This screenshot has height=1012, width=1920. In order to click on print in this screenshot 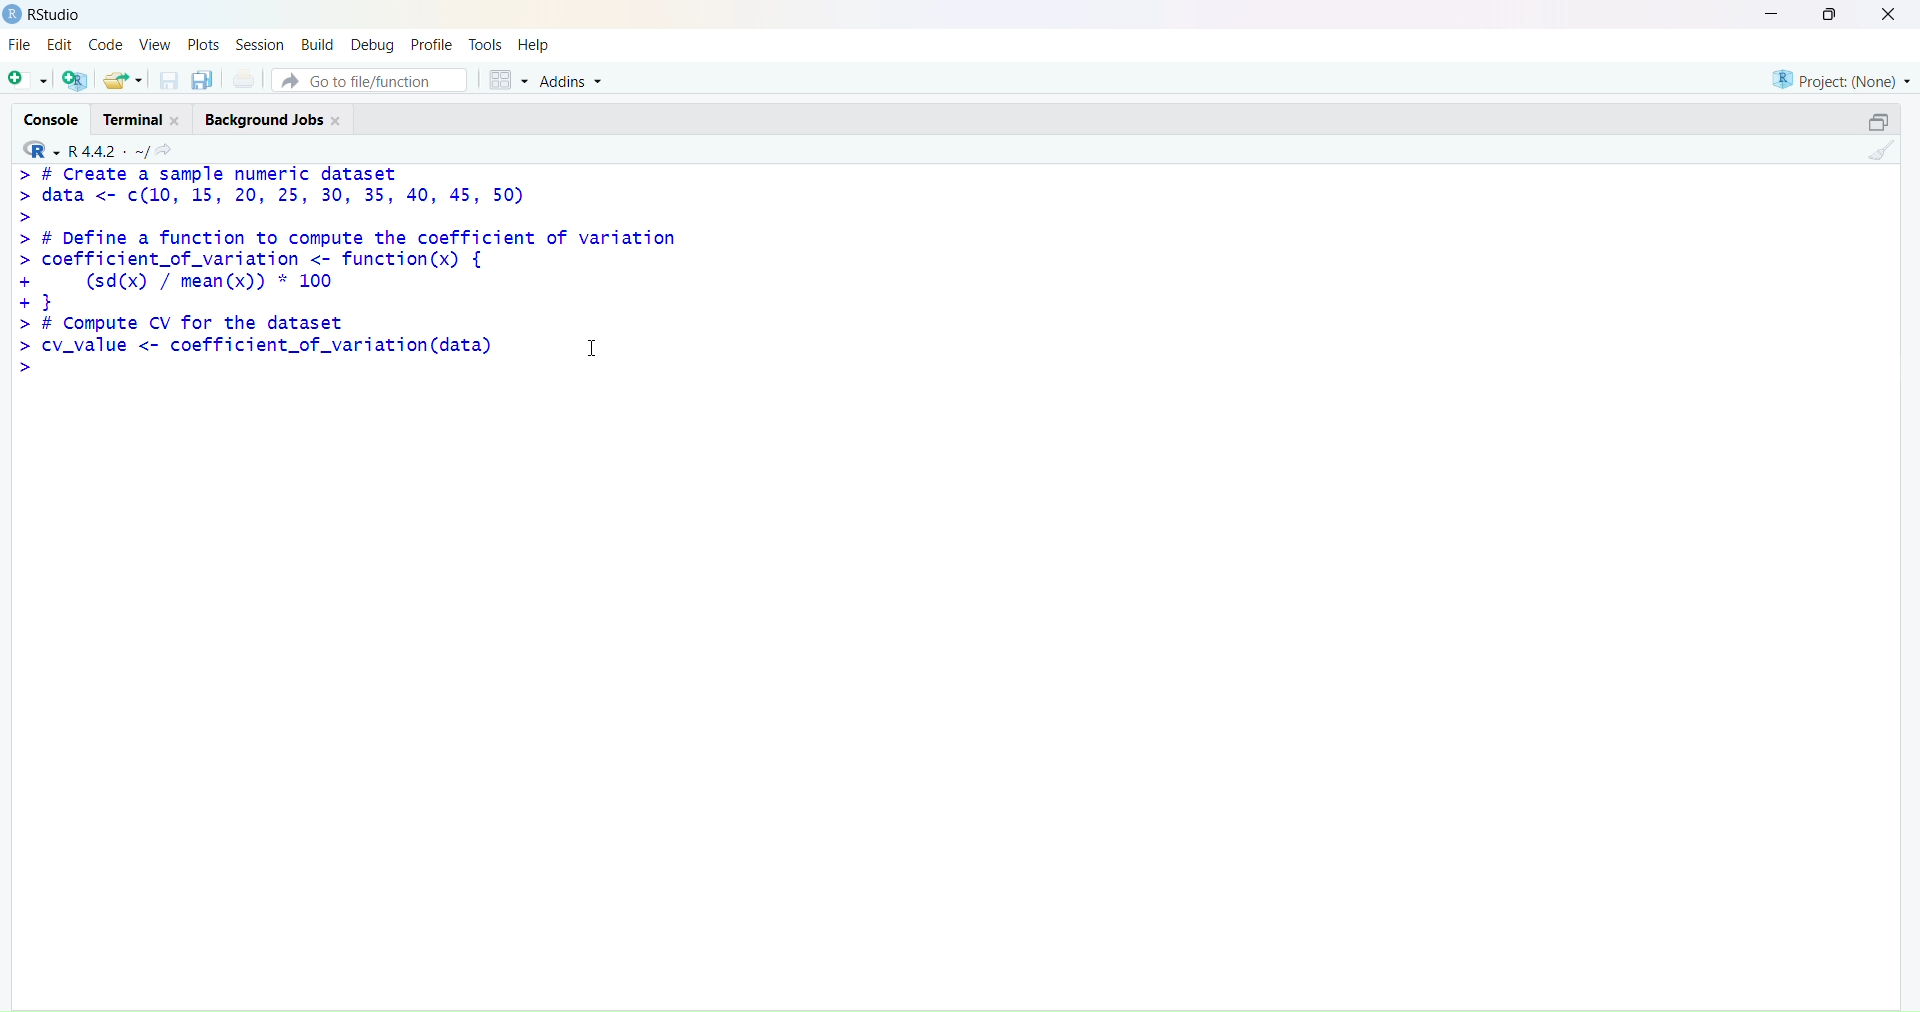, I will do `click(245, 79)`.